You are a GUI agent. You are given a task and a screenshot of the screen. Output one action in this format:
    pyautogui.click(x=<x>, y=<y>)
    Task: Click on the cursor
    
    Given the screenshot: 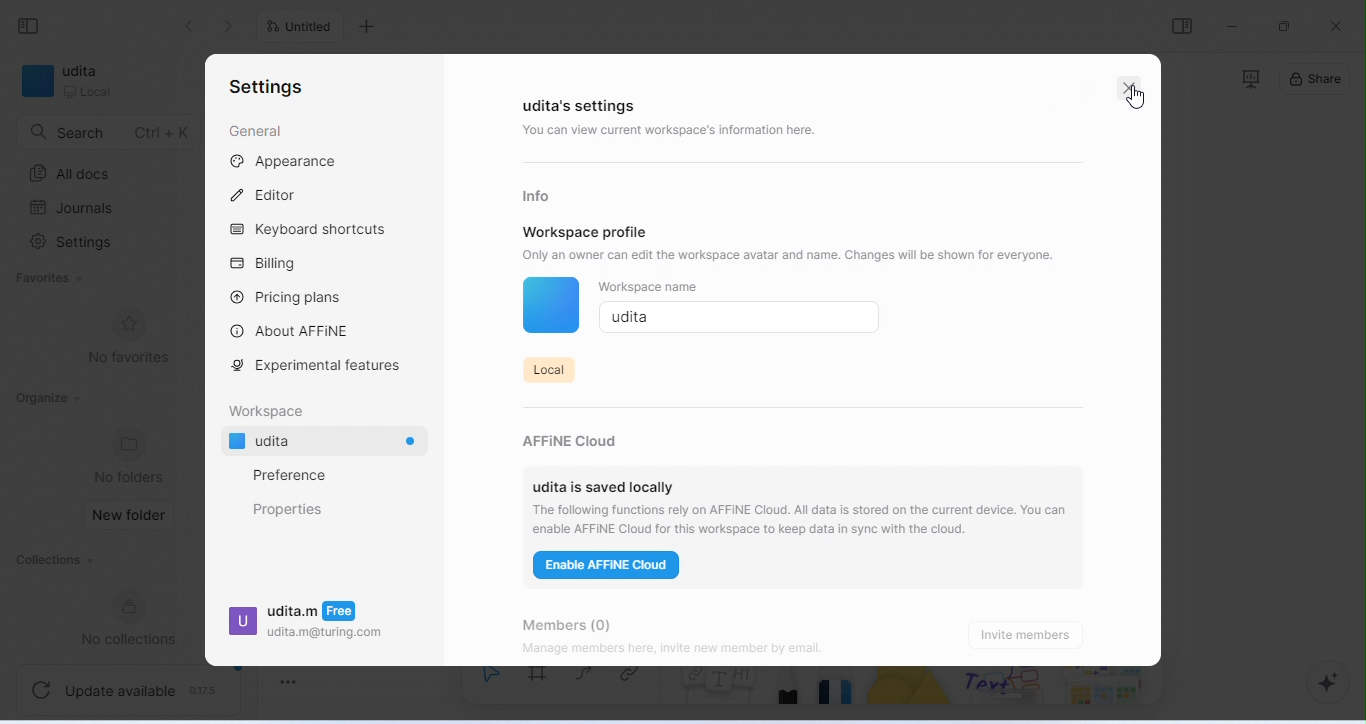 What is the action you would take?
    pyautogui.click(x=751, y=314)
    